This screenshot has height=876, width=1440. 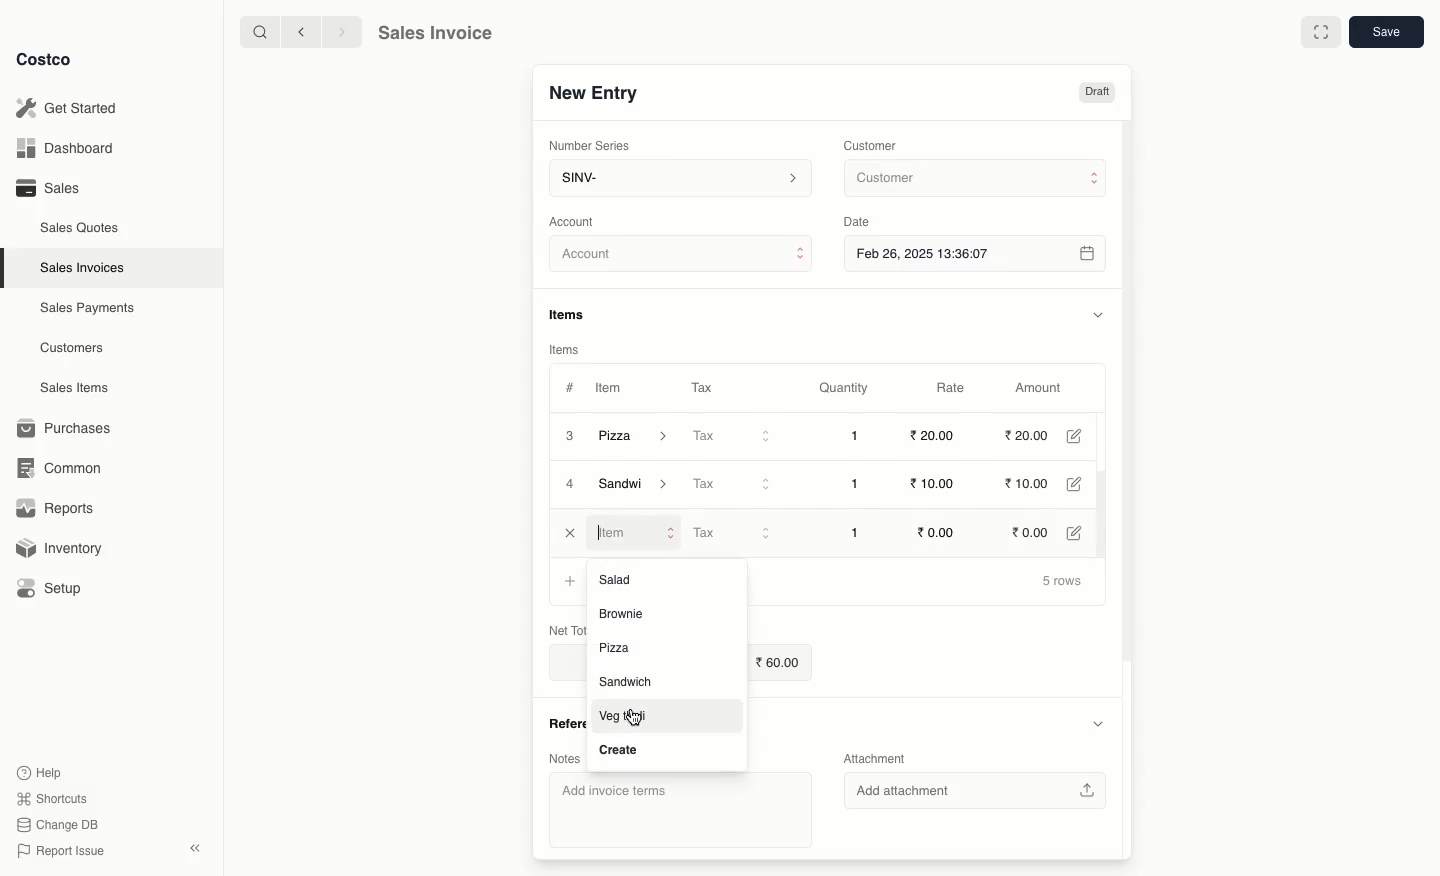 I want to click on Report Issue, so click(x=57, y=851).